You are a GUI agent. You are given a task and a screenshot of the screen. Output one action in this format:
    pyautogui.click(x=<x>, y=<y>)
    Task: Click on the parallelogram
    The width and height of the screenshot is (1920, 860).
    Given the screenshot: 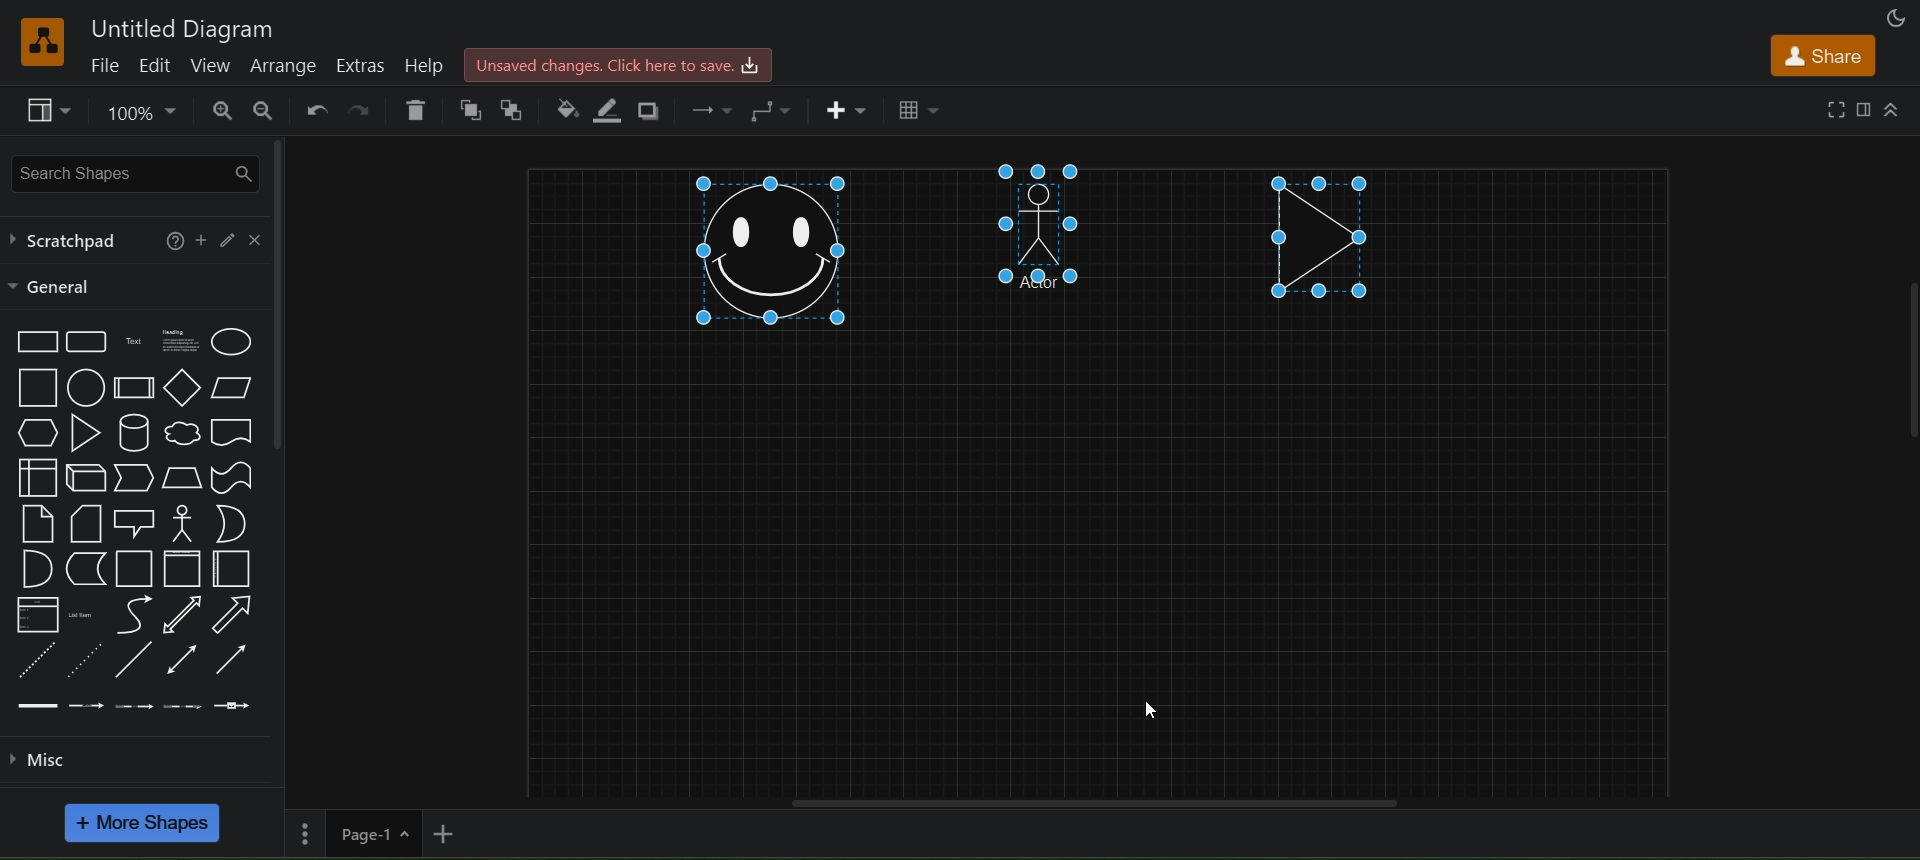 What is the action you would take?
    pyautogui.click(x=235, y=389)
    